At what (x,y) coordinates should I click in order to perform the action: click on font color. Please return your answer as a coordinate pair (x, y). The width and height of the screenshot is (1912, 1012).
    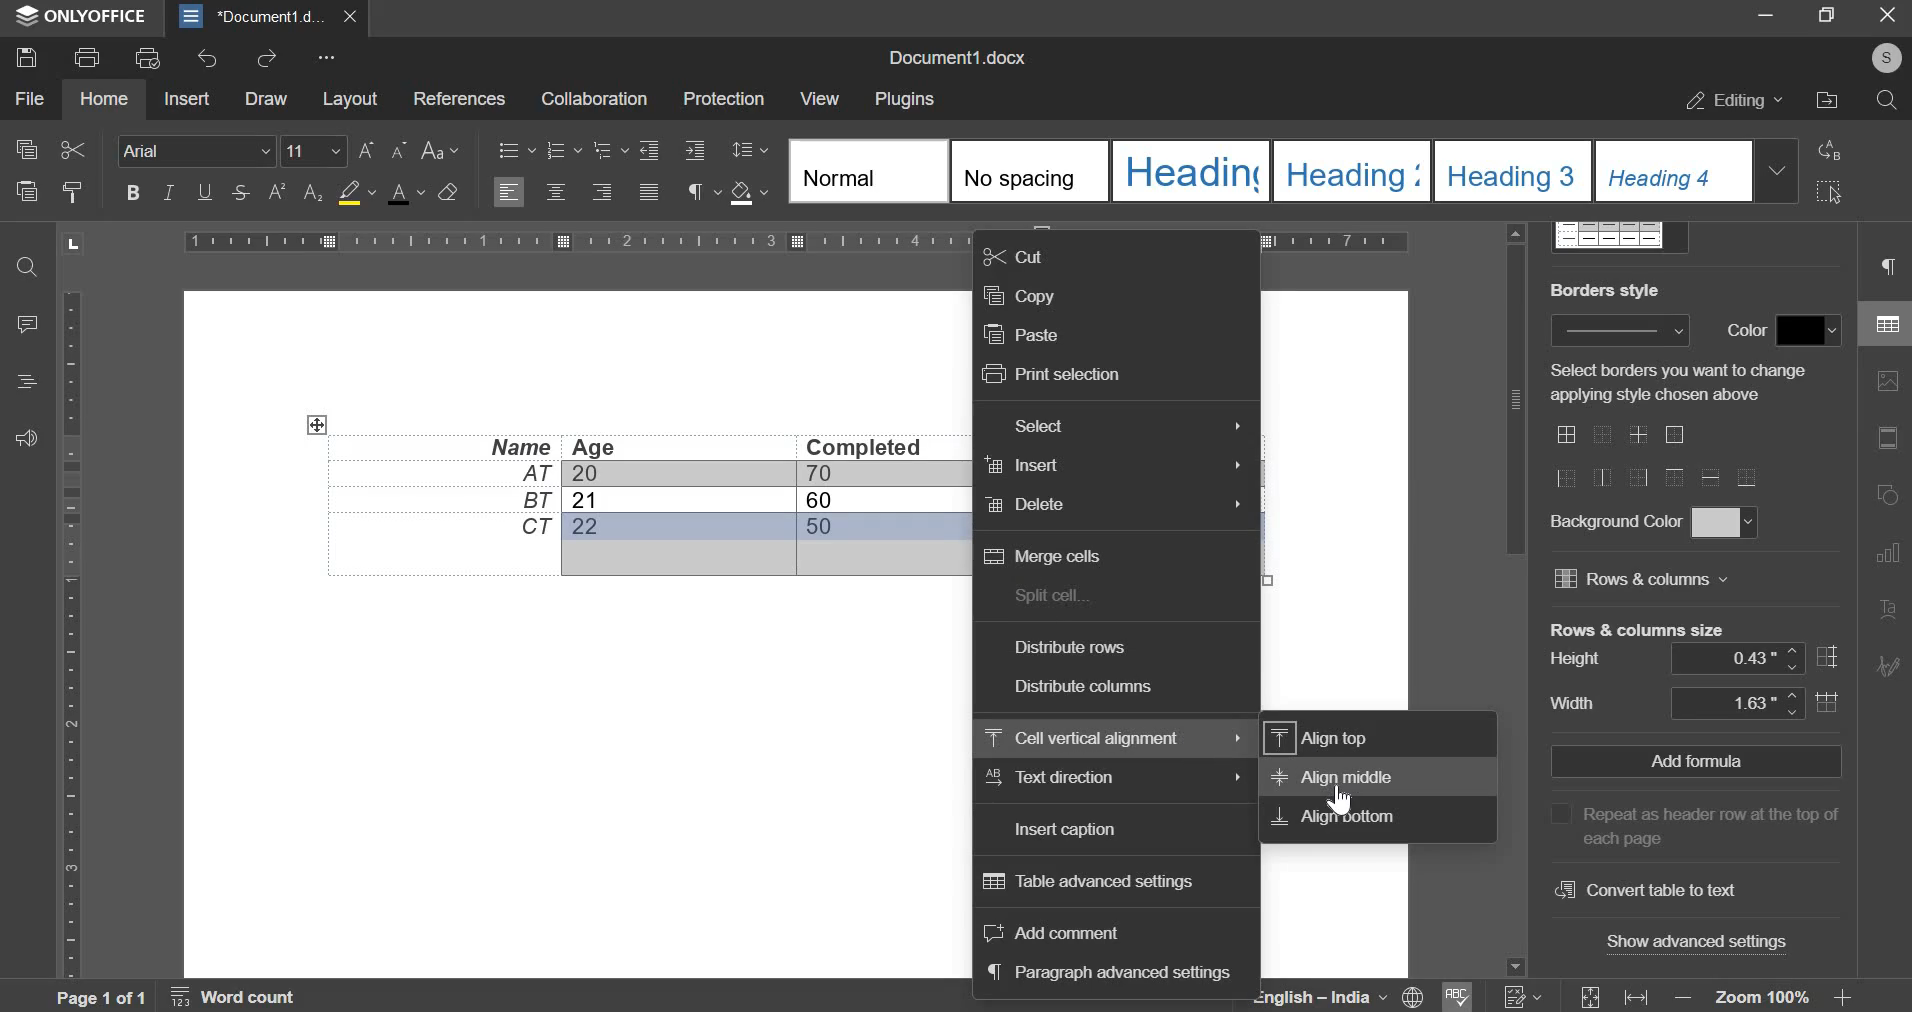
    Looking at the image, I should click on (405, 193).